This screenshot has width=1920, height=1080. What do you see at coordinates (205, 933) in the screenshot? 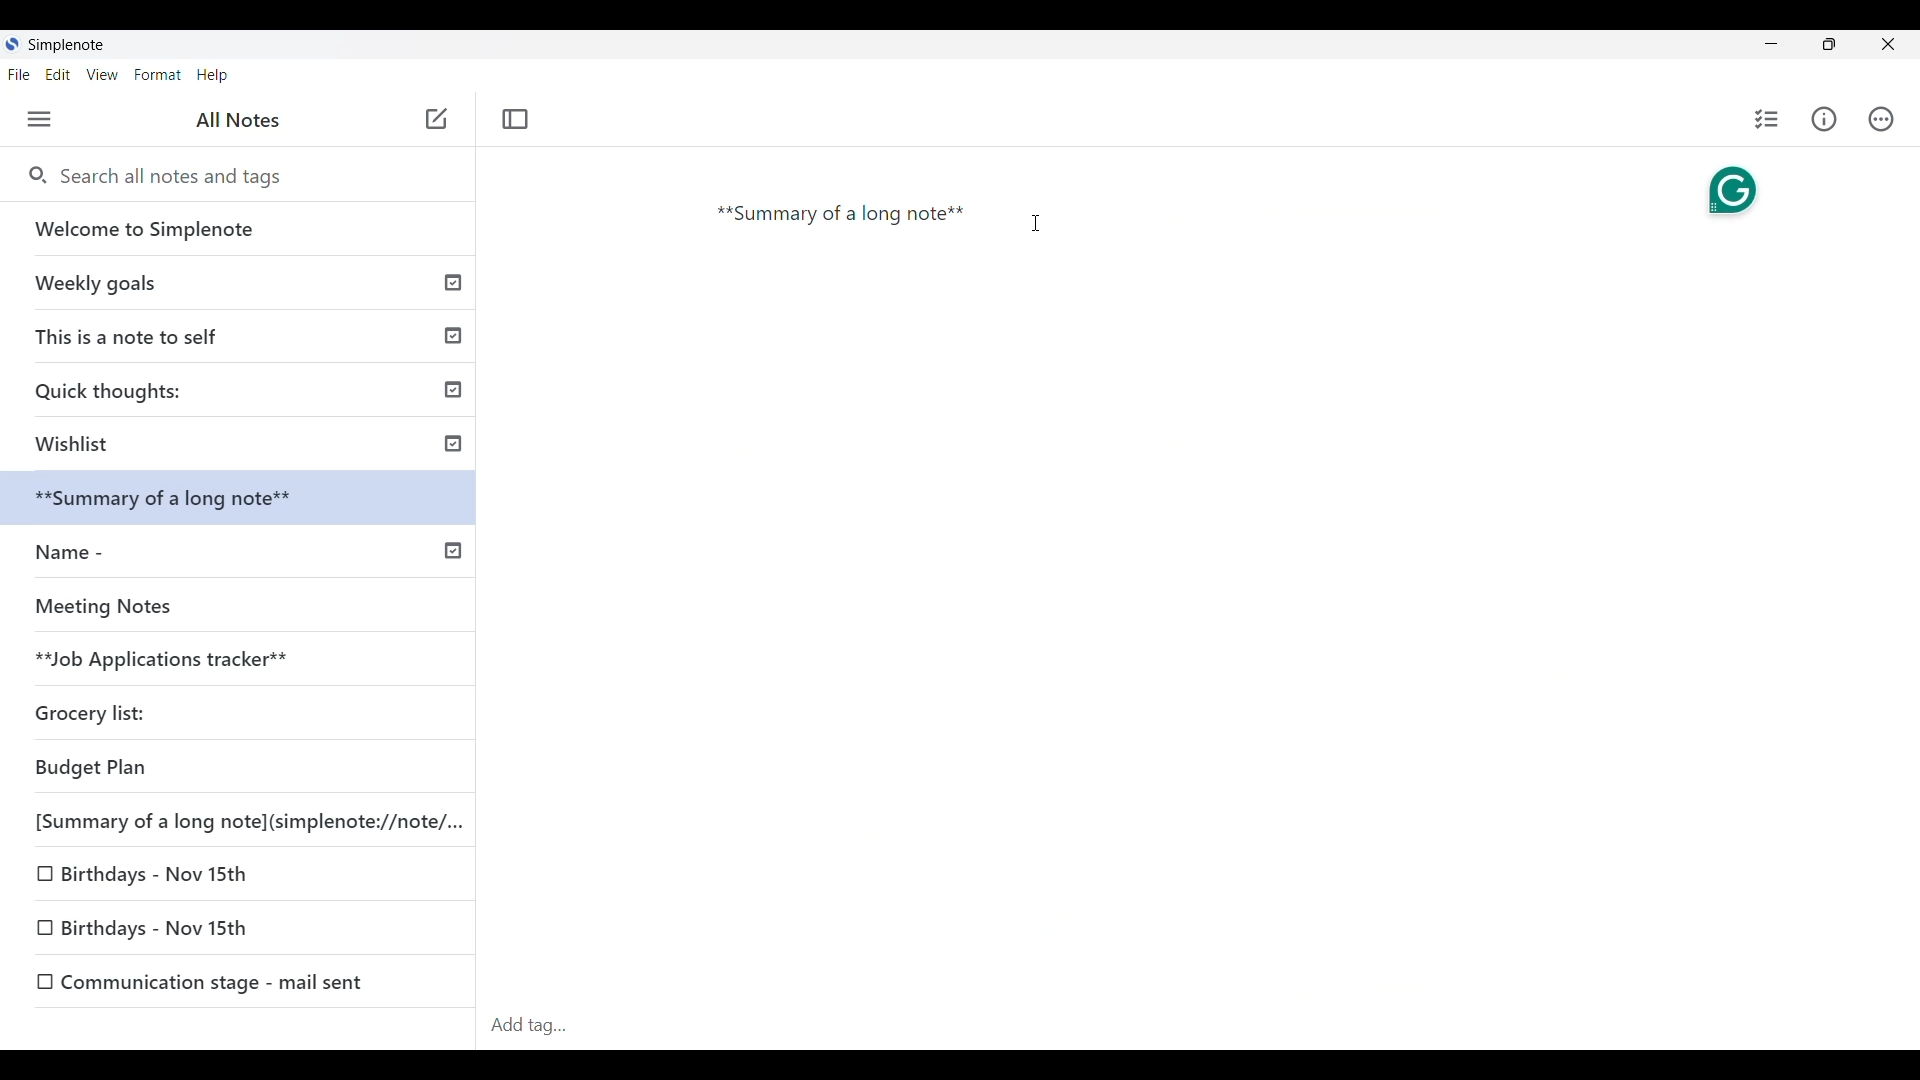
I see `Birthdays-Nov 15th` at bounding box center [205, 933].